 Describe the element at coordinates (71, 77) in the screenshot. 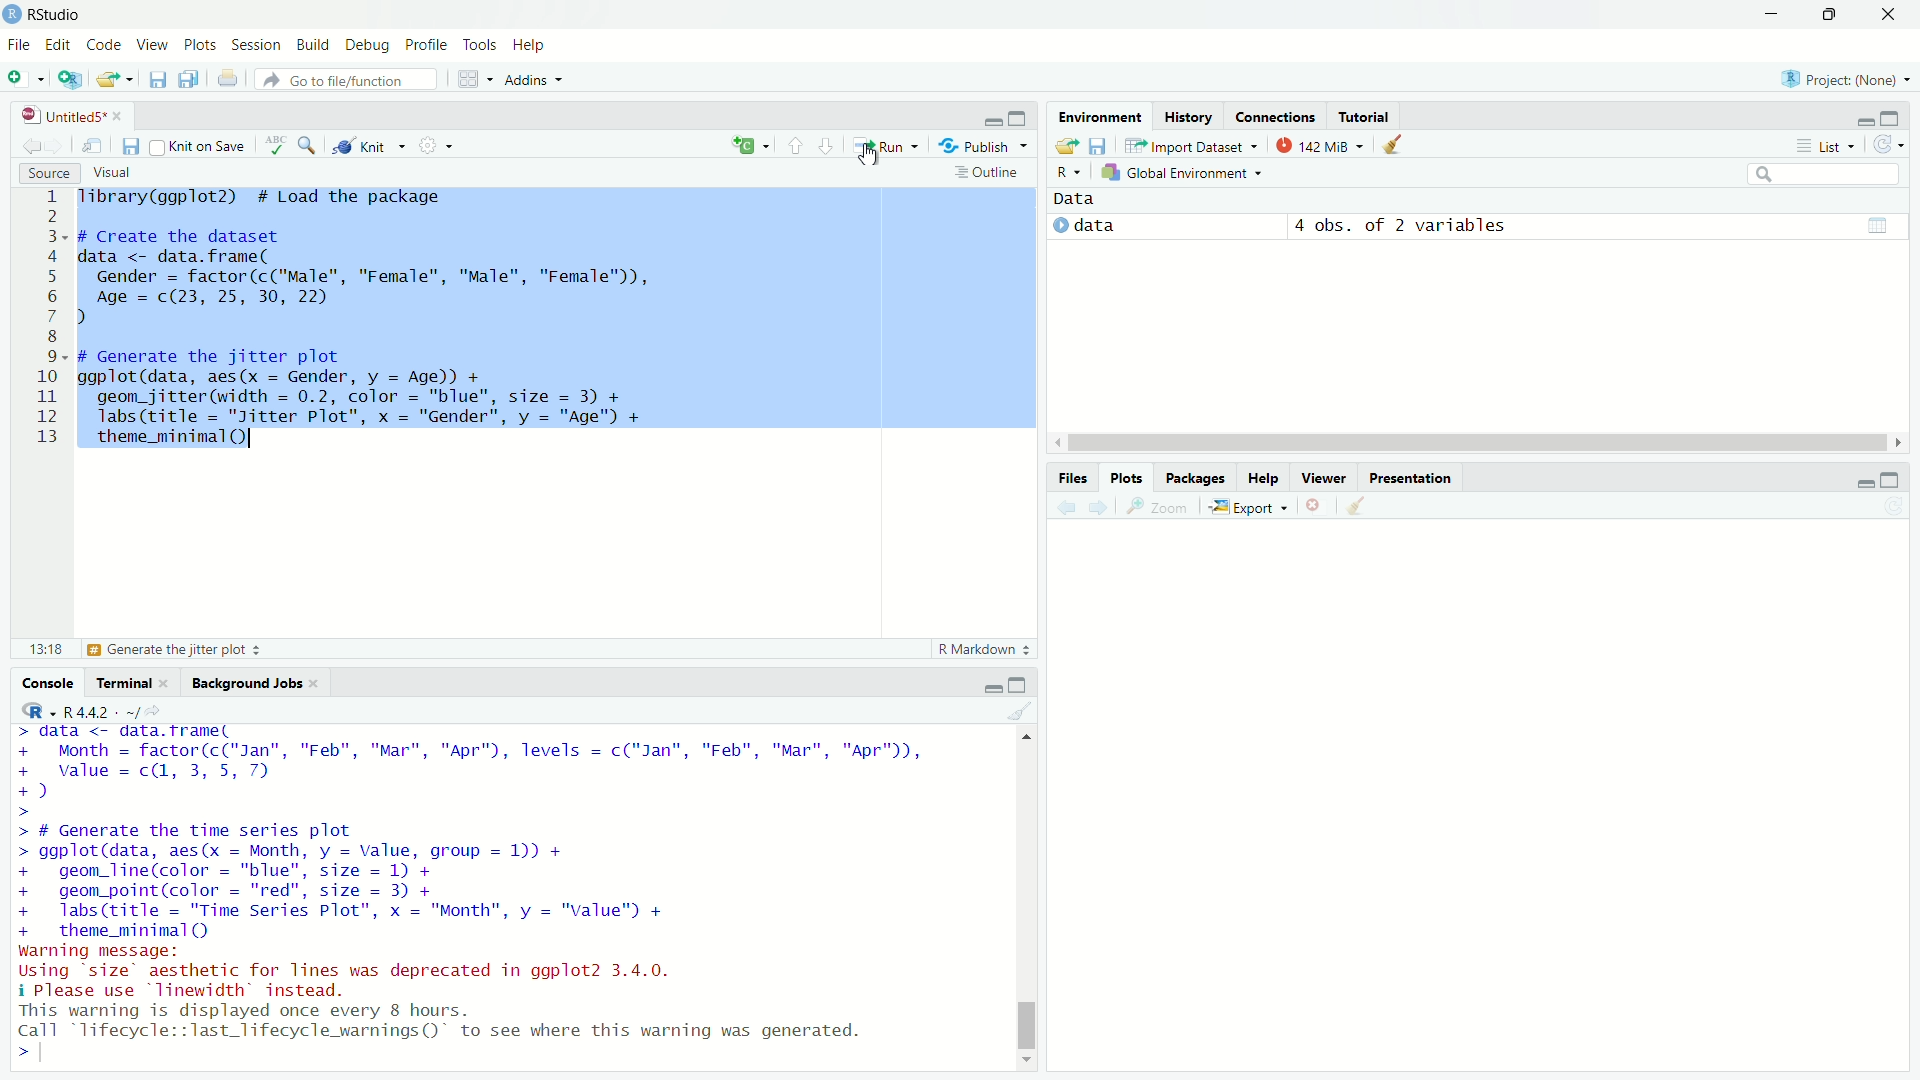

I see `create a project` at that location.